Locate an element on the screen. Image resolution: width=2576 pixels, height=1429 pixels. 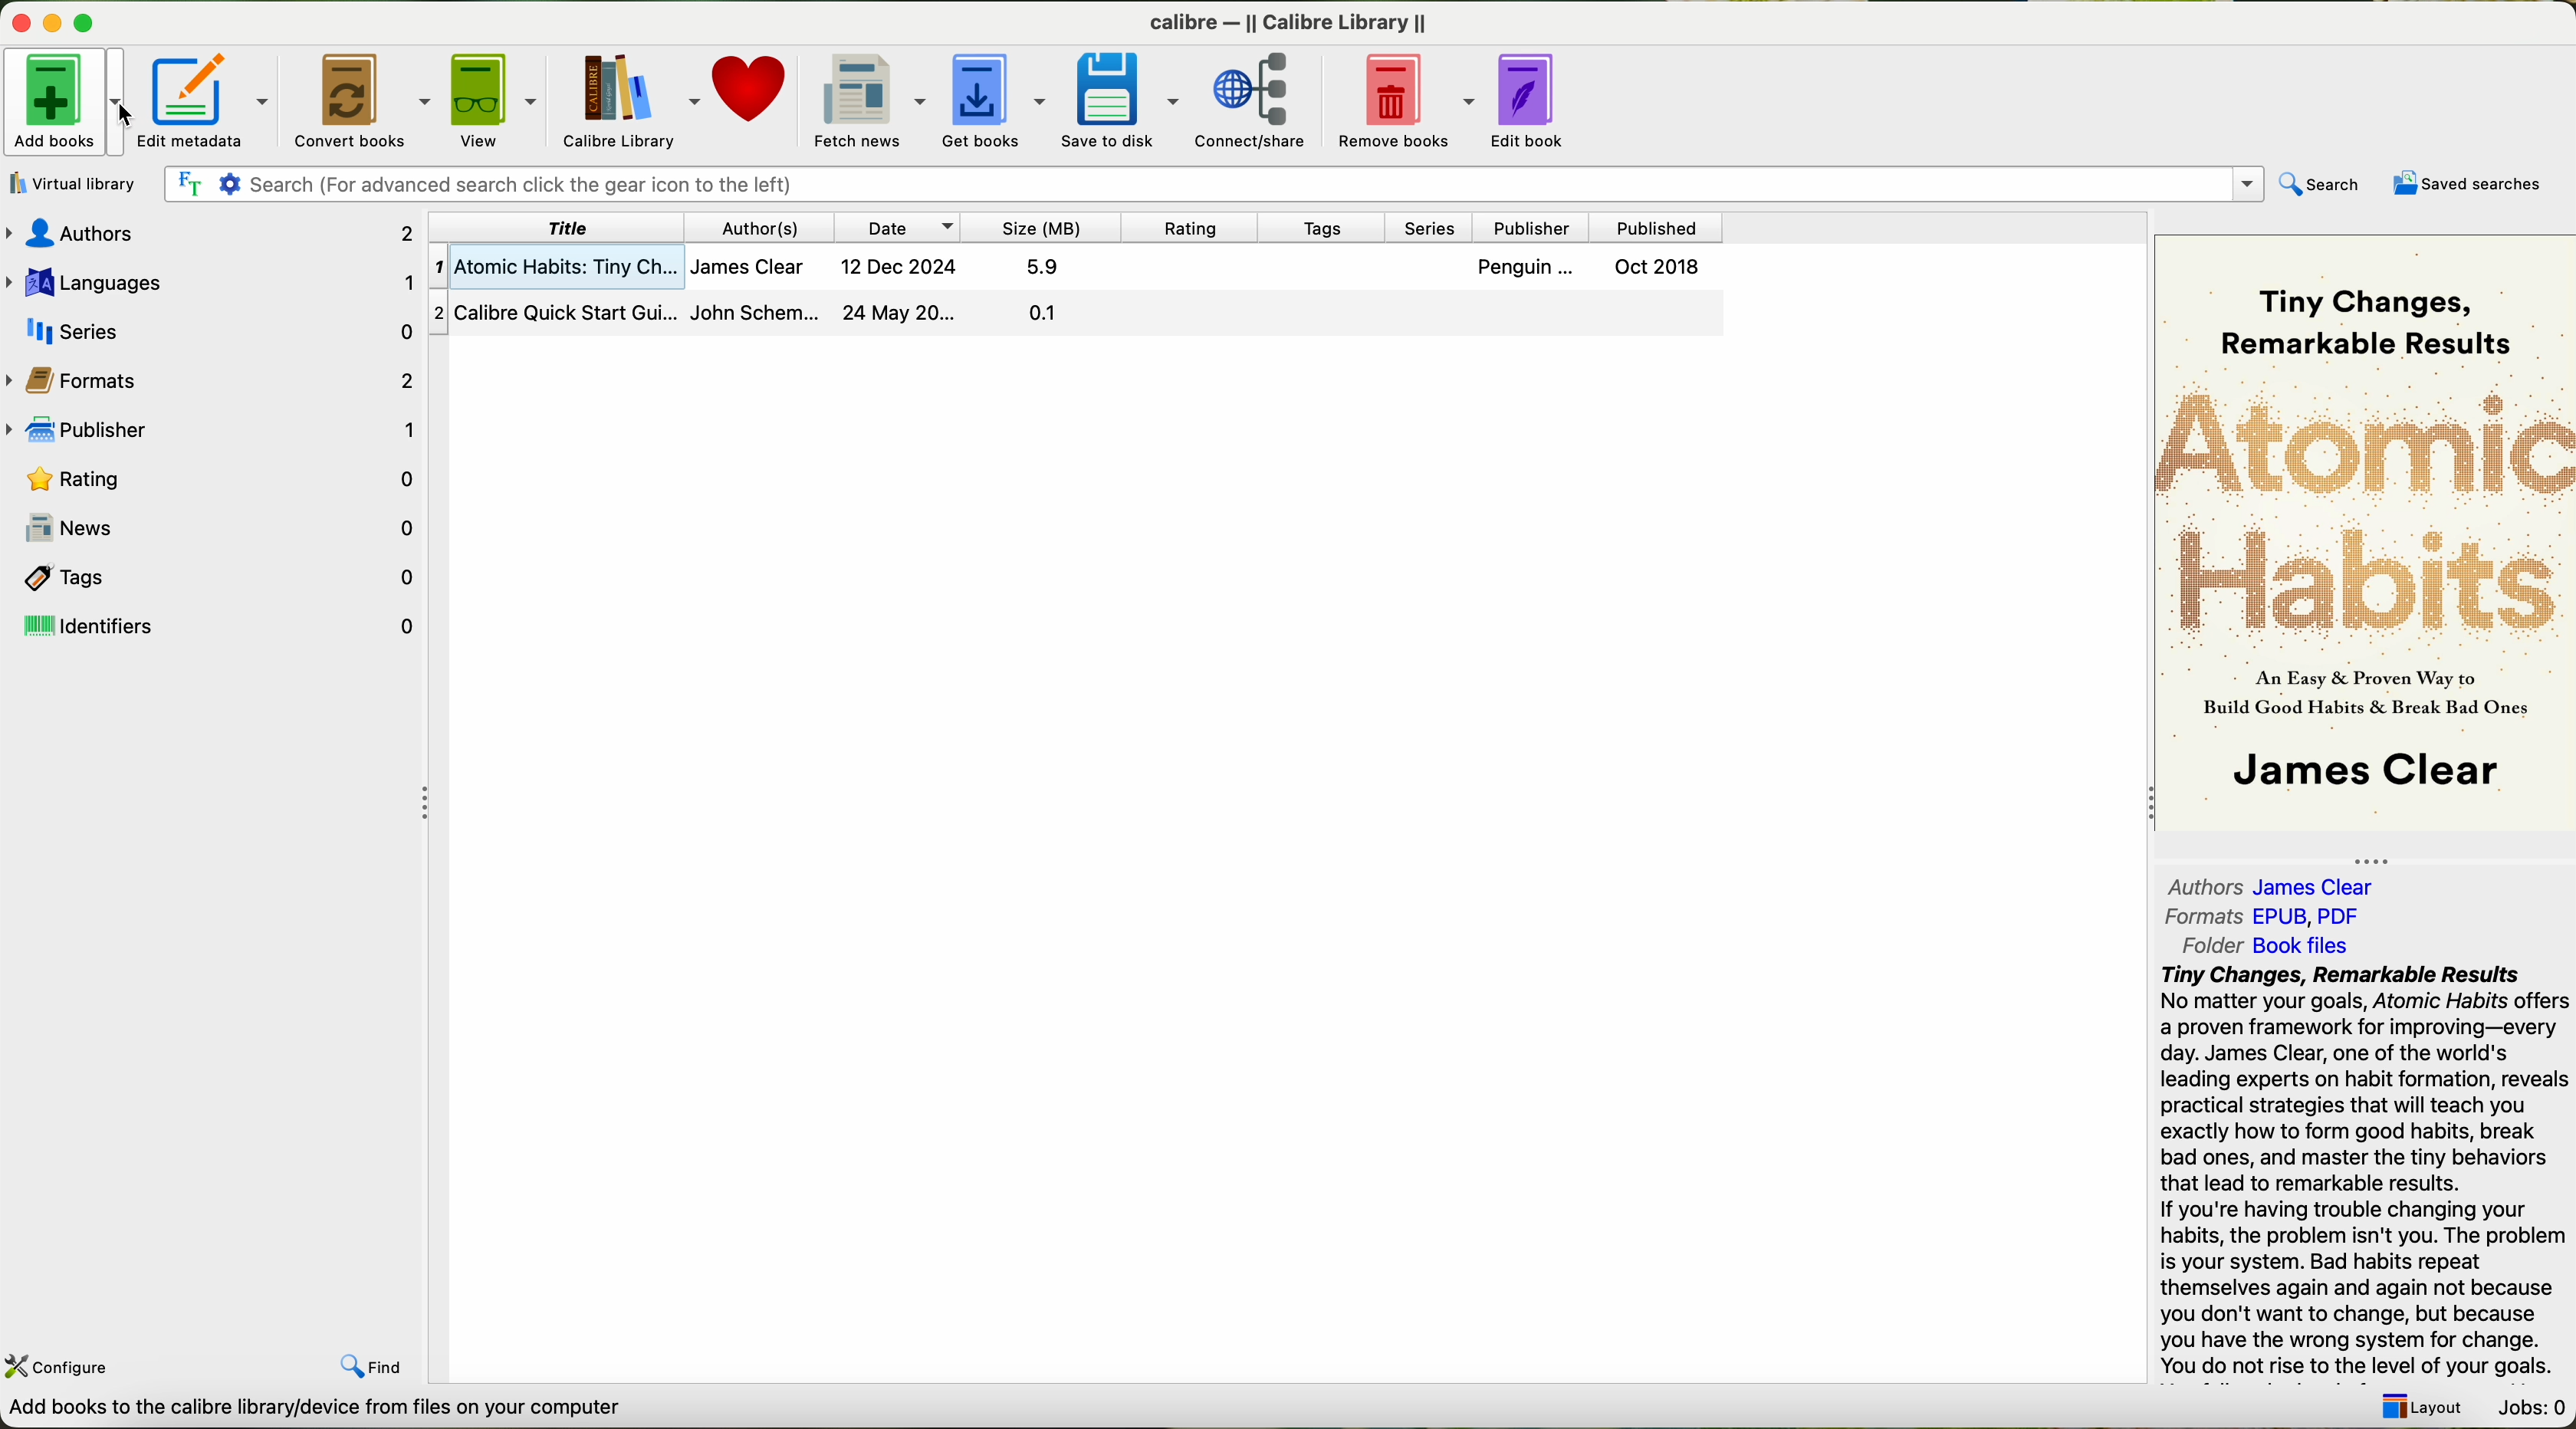
maximize is located at coordinates (87, 21).